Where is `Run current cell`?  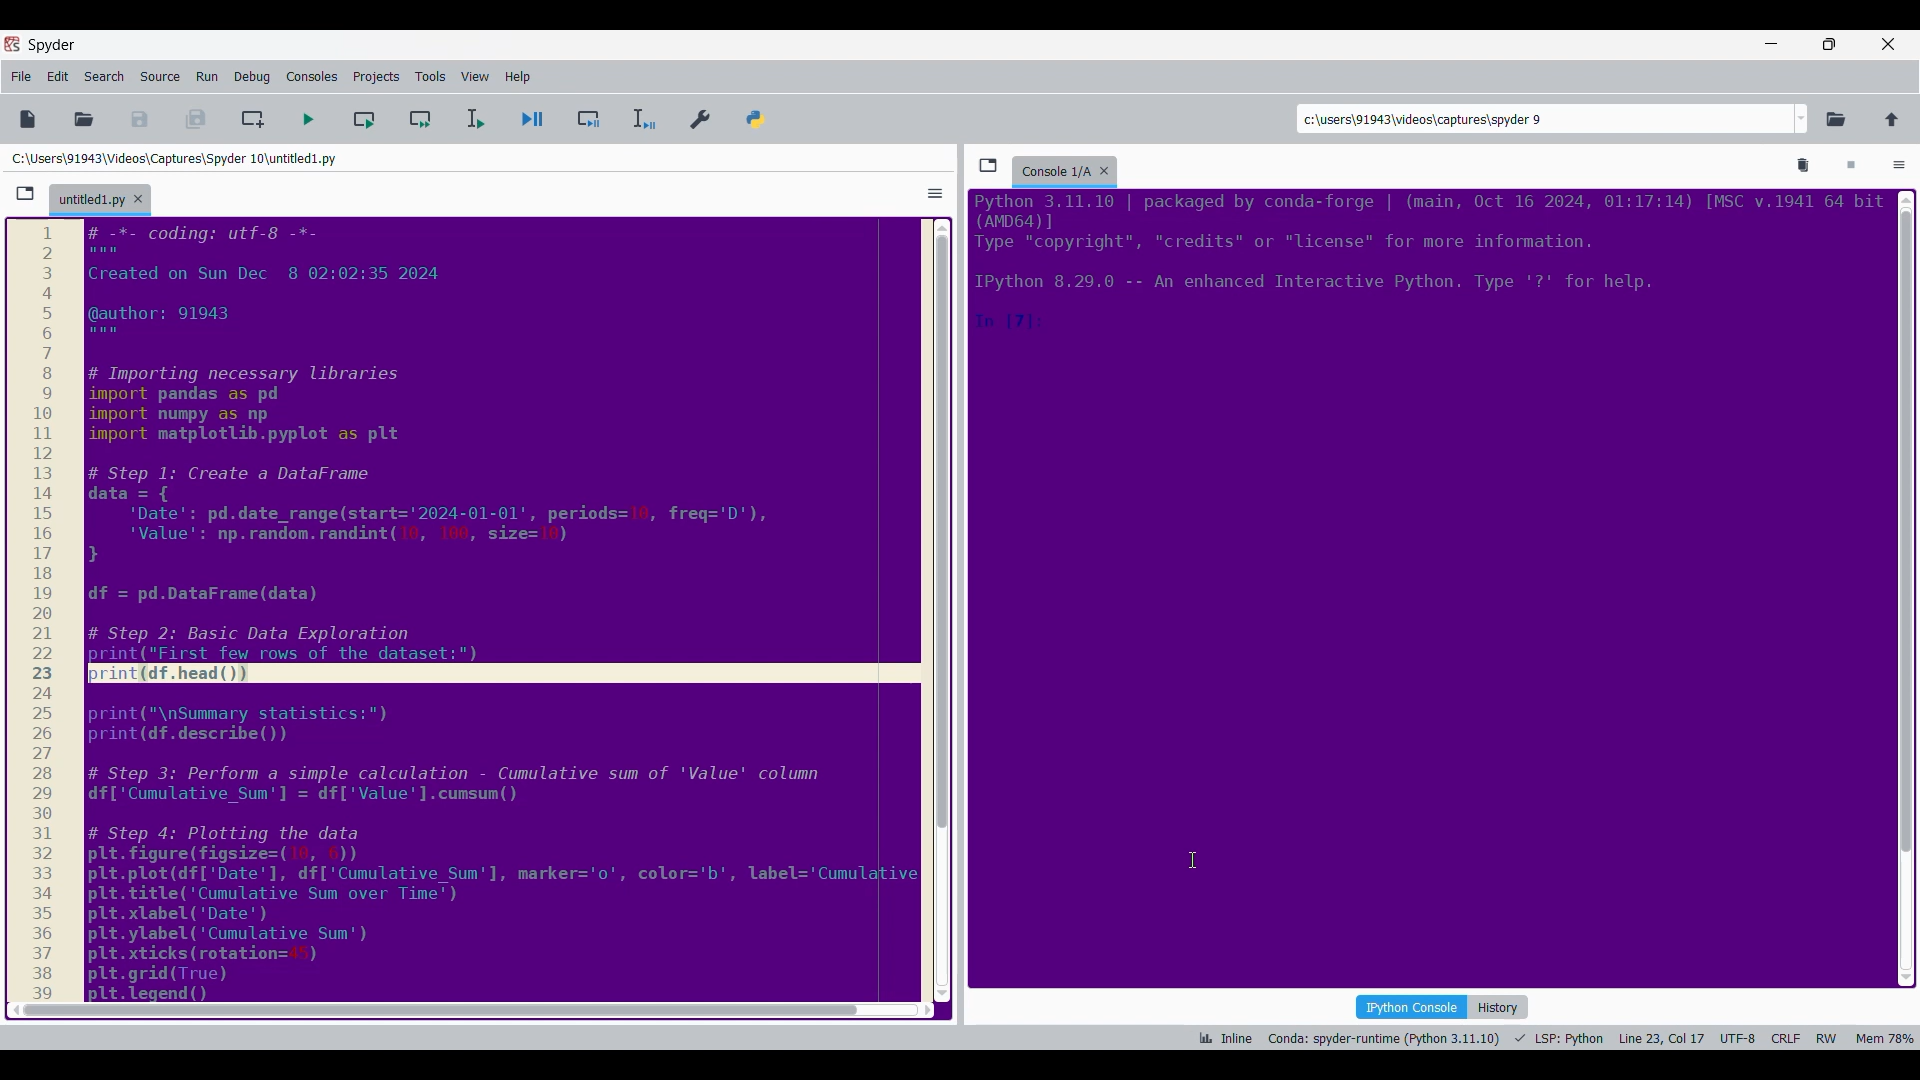
Run current cell is located at coordinates (364, 119).